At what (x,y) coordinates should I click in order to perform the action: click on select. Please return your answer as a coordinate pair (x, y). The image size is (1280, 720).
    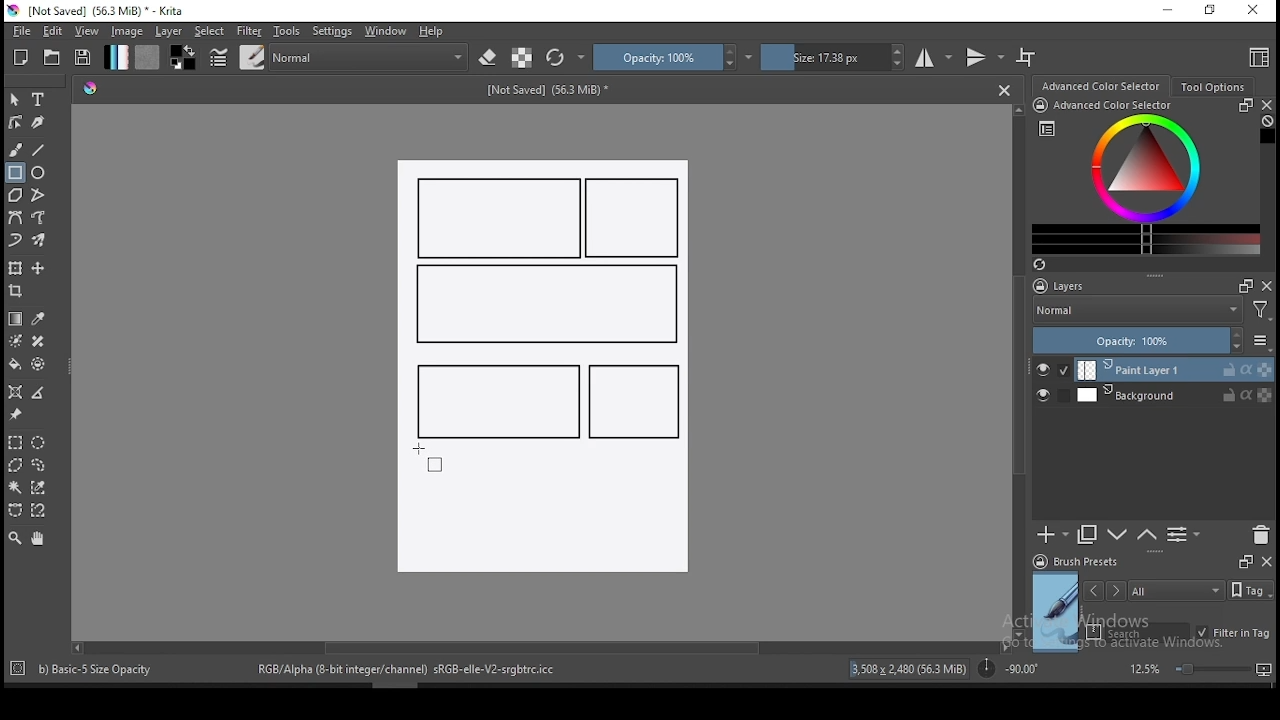
    Looking at the image, I should click on (210, 31).